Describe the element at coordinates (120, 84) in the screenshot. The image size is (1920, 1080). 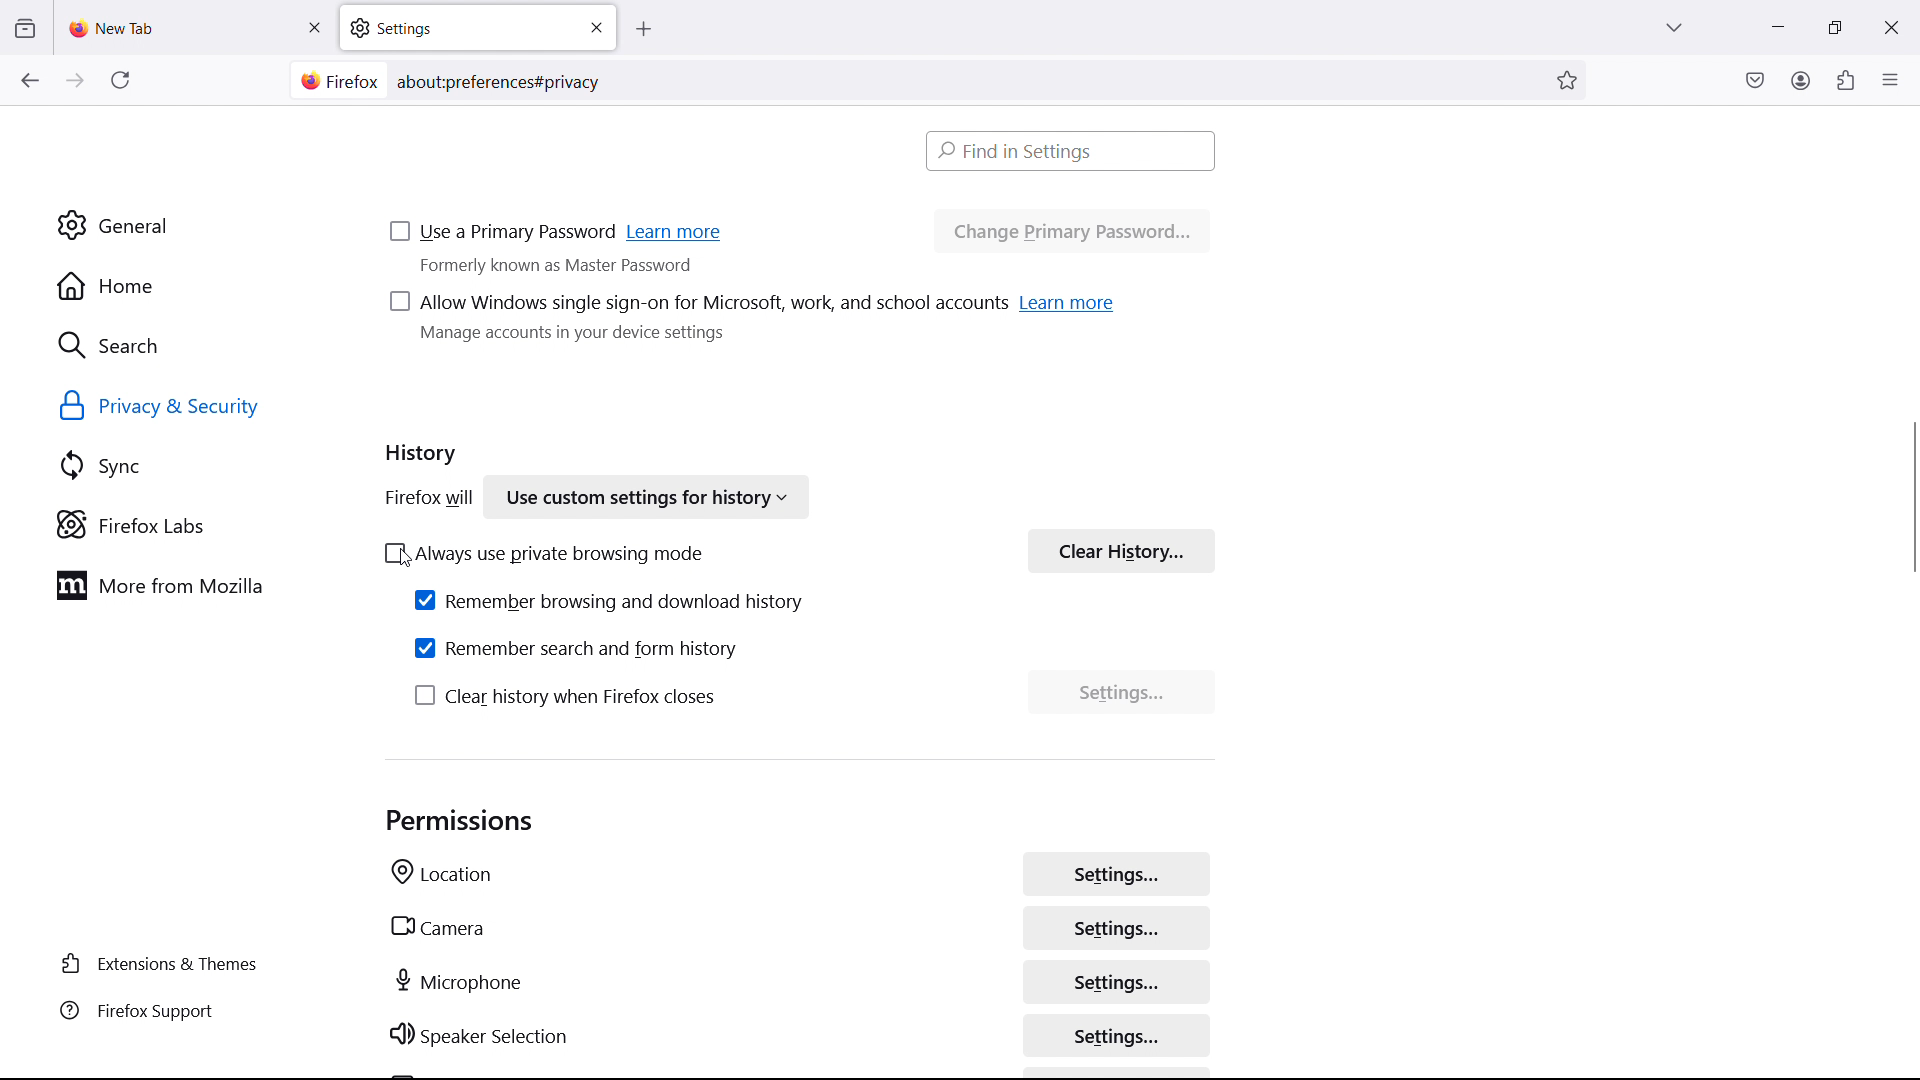
I see `reload current page` at that location.